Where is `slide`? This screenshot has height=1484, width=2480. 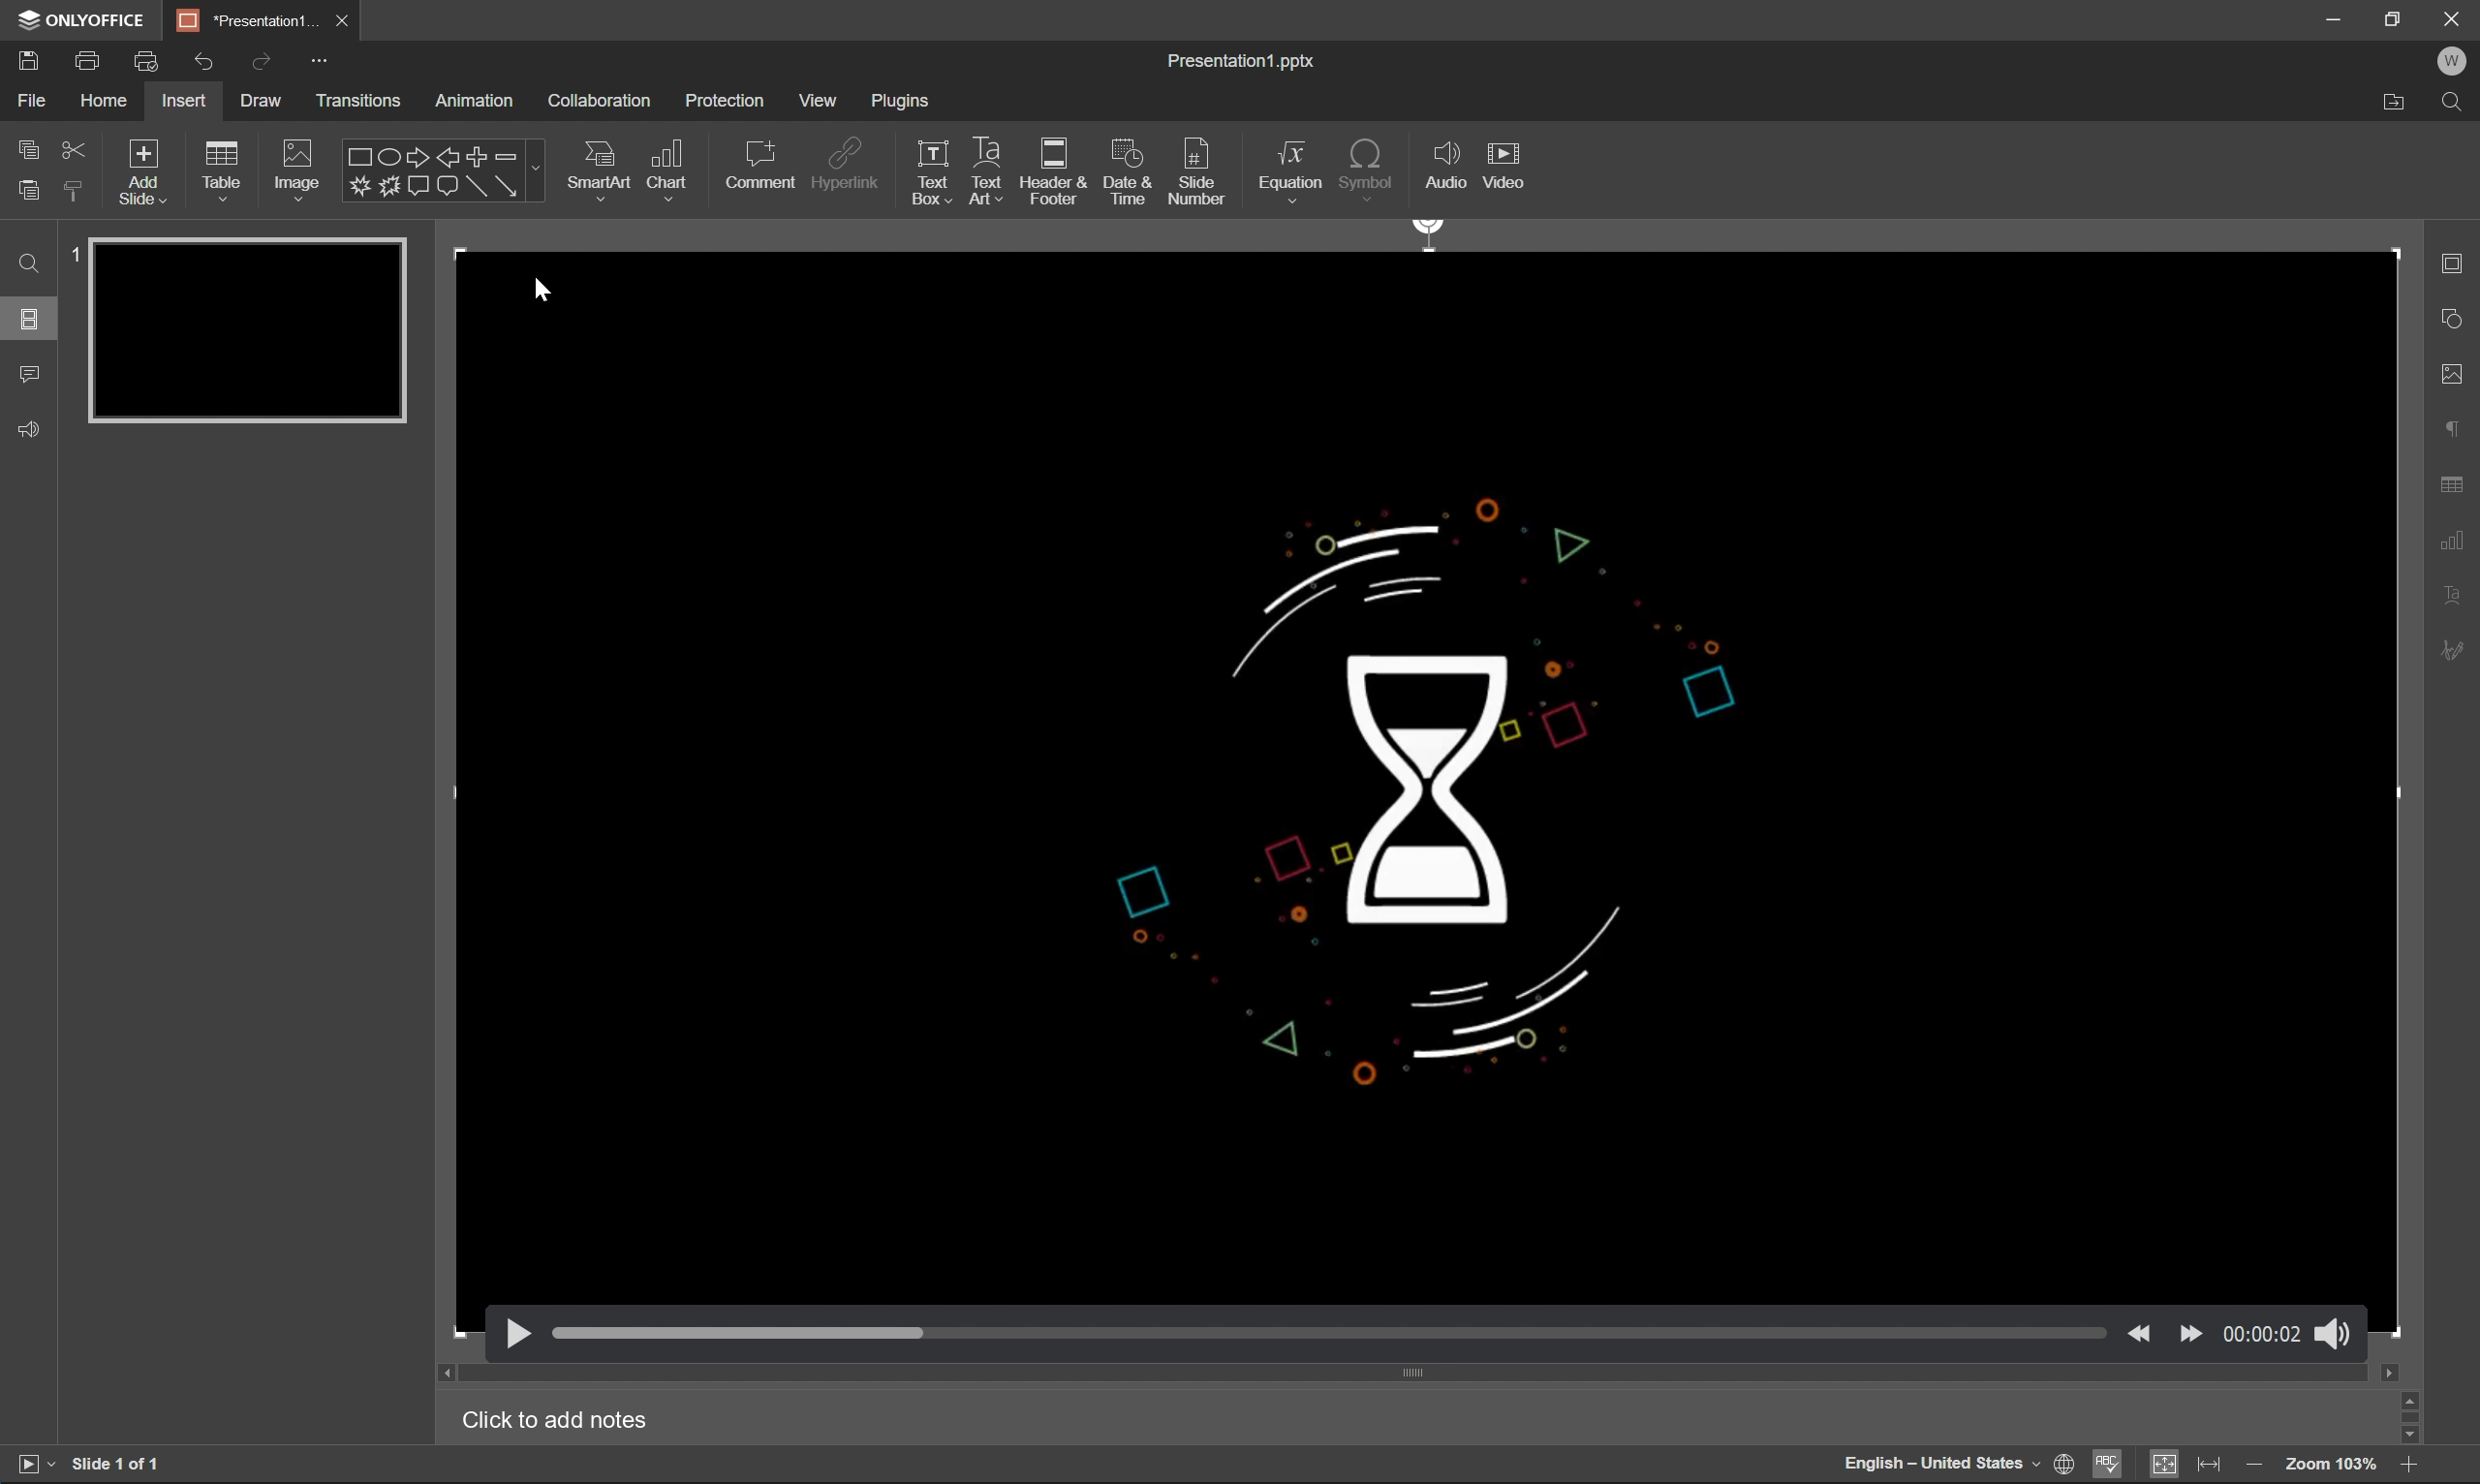
slide is located at coordinates (247, 332).